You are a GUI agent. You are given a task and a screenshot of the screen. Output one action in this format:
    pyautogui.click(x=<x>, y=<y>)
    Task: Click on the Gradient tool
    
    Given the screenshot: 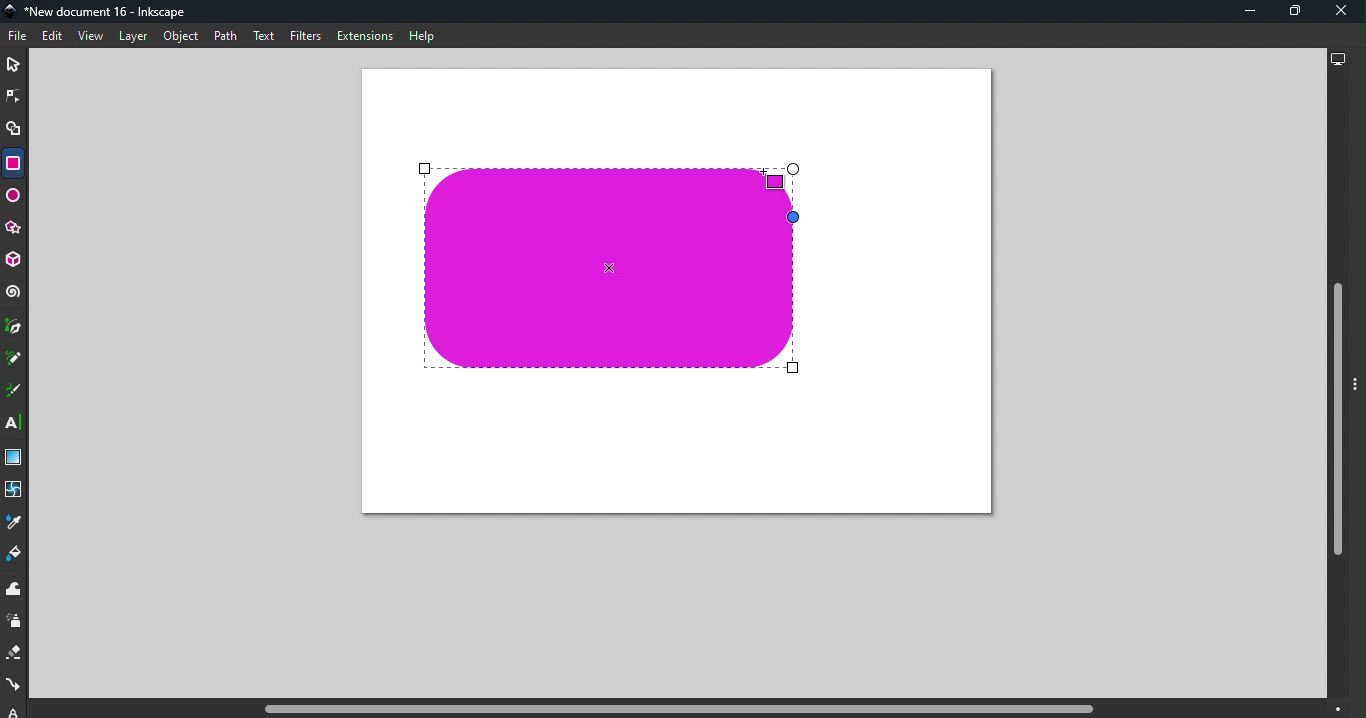 What is the action you would take?
    pyautogui.click(x=16, y=458)
    